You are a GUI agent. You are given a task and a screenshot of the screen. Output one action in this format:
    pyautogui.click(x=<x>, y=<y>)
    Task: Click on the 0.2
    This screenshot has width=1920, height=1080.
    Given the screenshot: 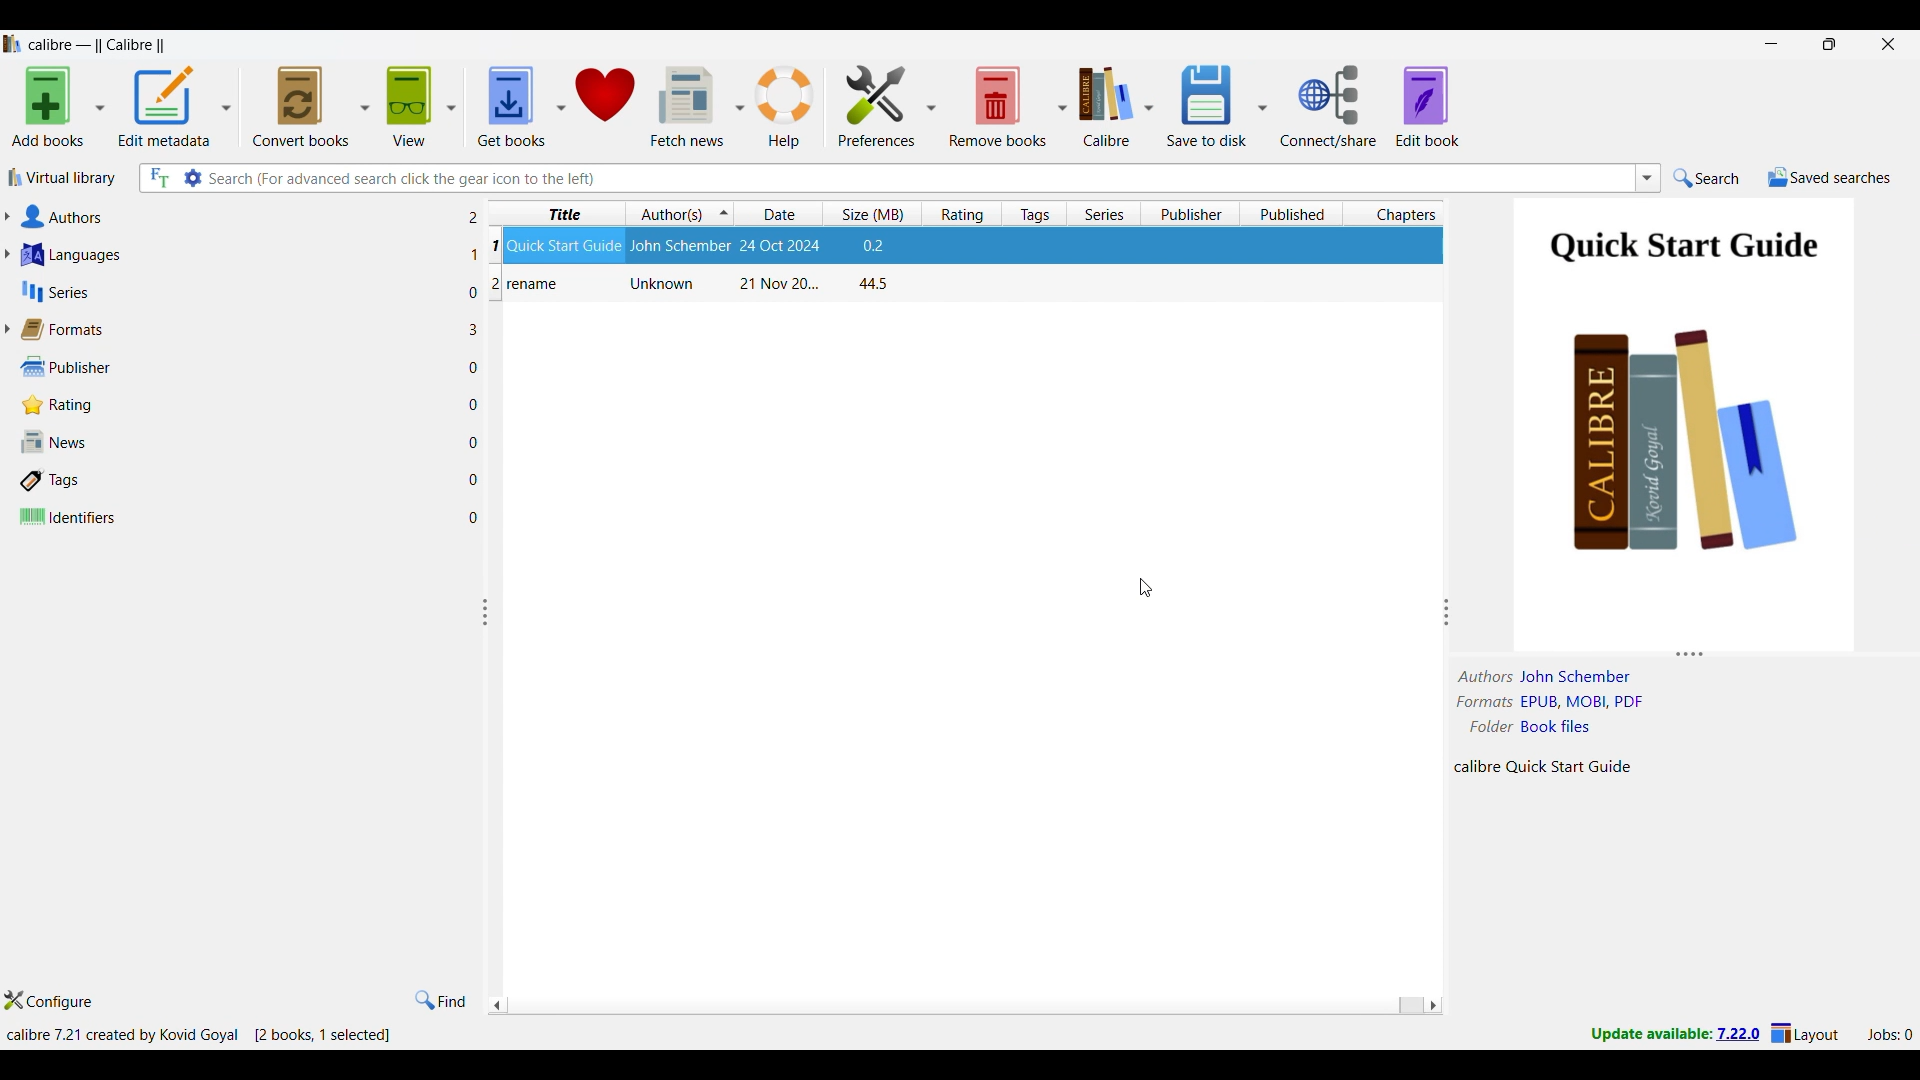 What is the action you would take?
    pyautogui.click(x=871, y=245)
    